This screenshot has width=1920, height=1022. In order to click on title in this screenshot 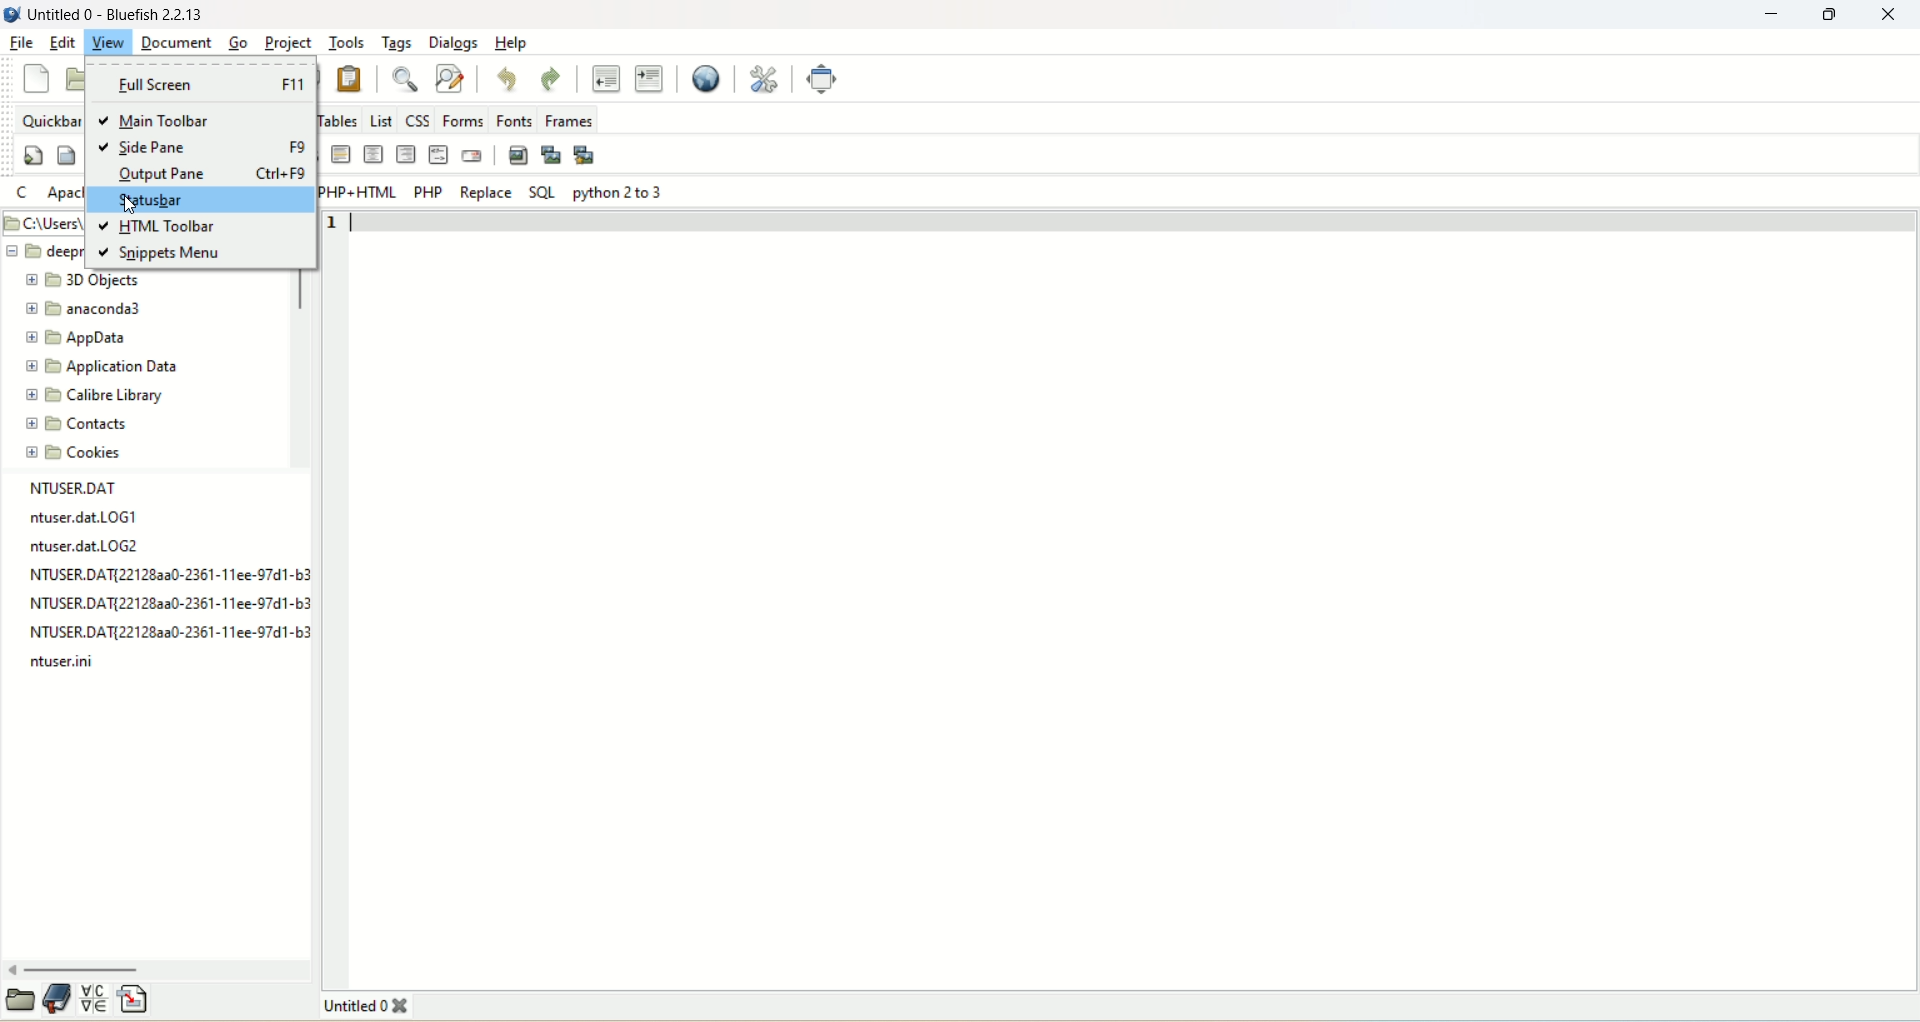, I will do `click(364, 1007)`.